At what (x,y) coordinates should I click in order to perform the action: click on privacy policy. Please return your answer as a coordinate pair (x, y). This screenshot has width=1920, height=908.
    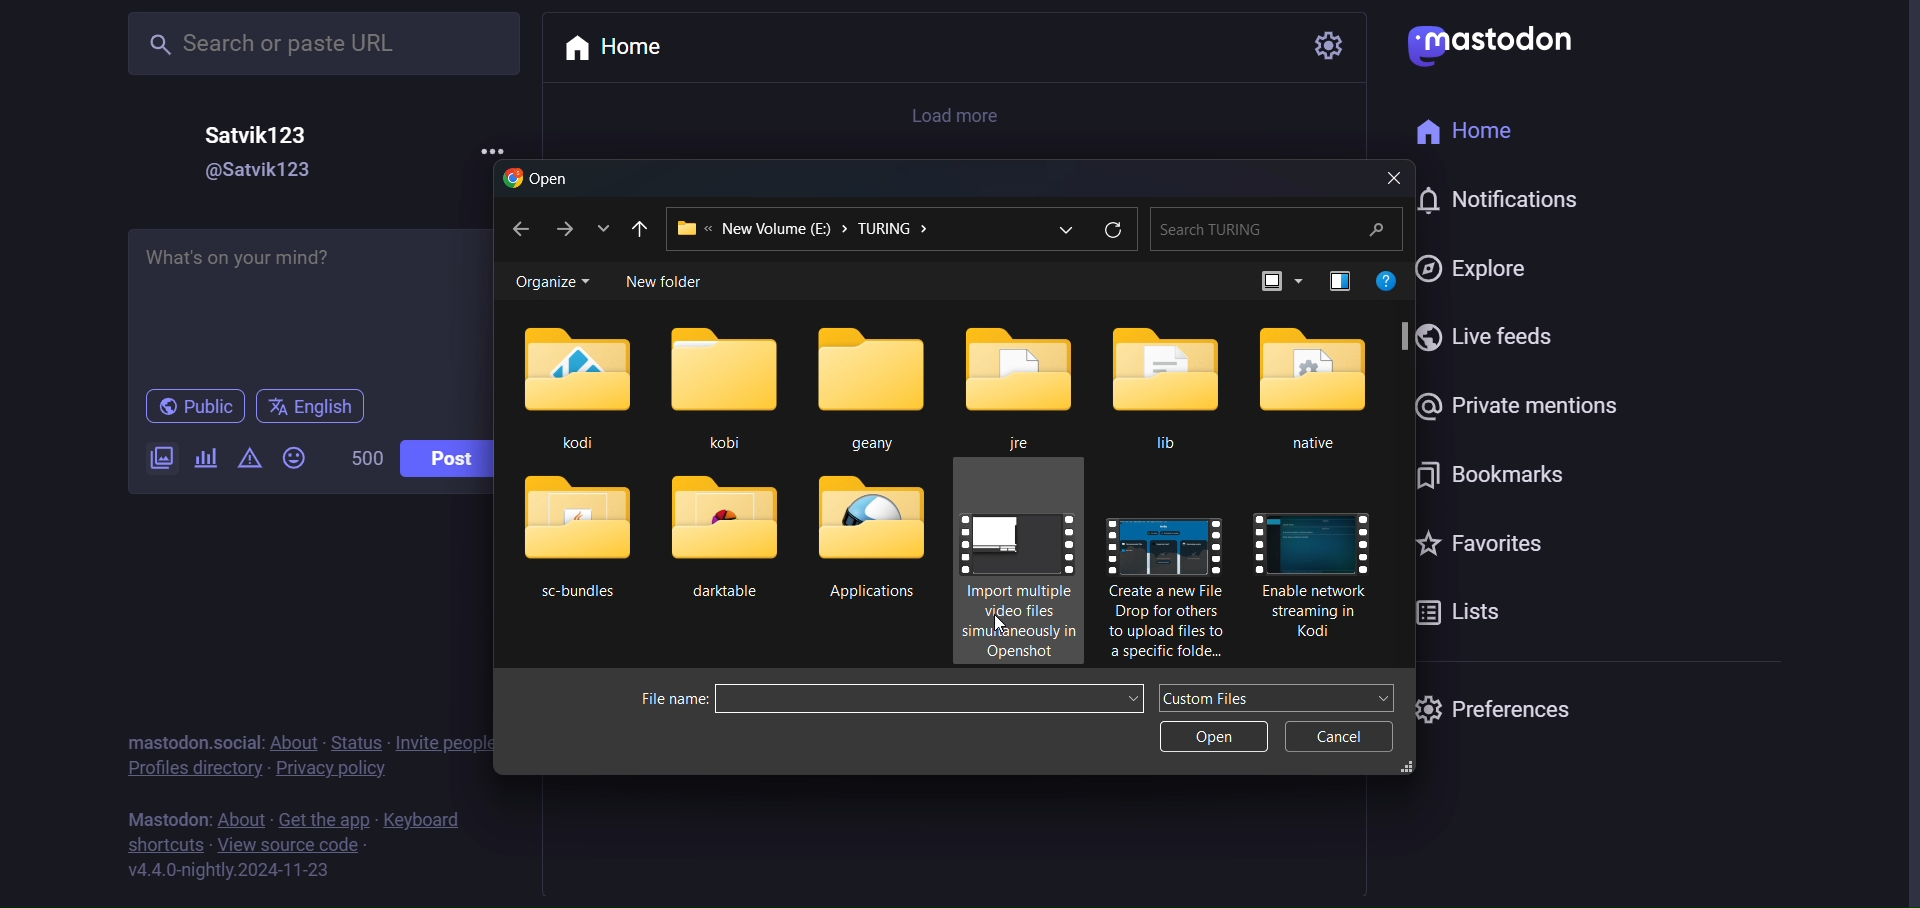
    Looking at the image, I should click on (329, 770).